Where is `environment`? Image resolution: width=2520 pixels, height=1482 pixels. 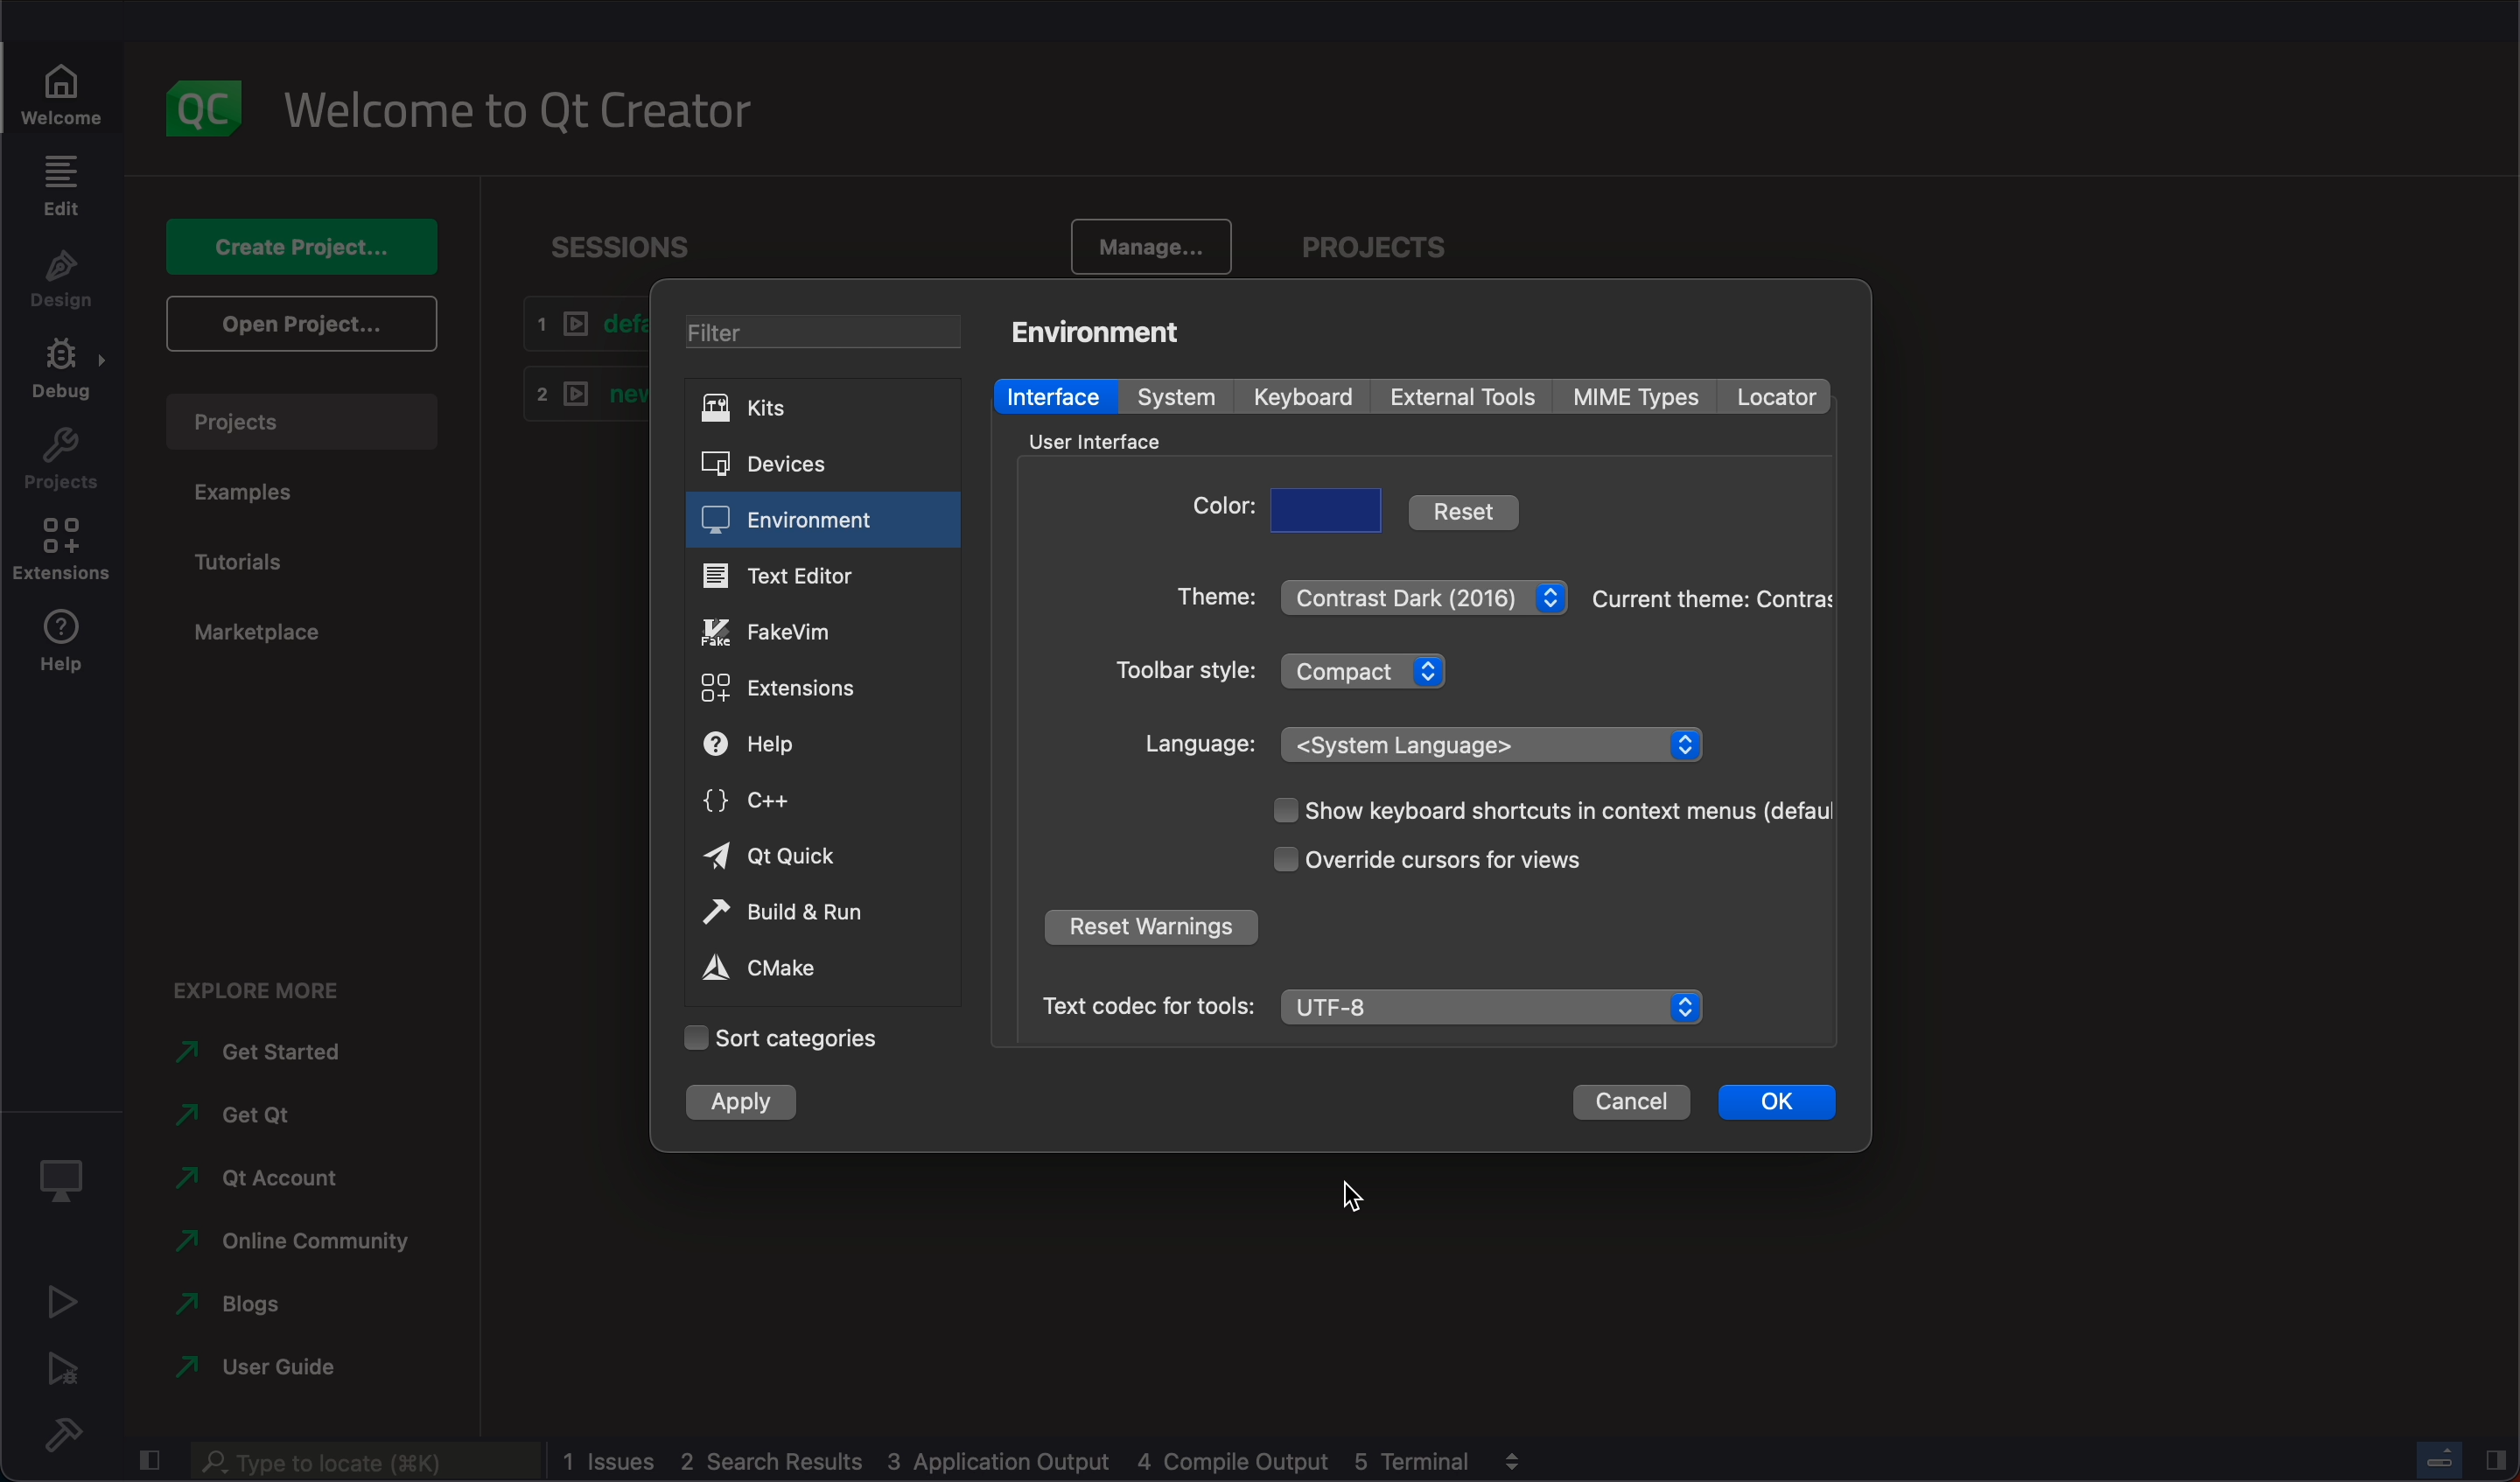 environment is located at coordinates (1107, 330).